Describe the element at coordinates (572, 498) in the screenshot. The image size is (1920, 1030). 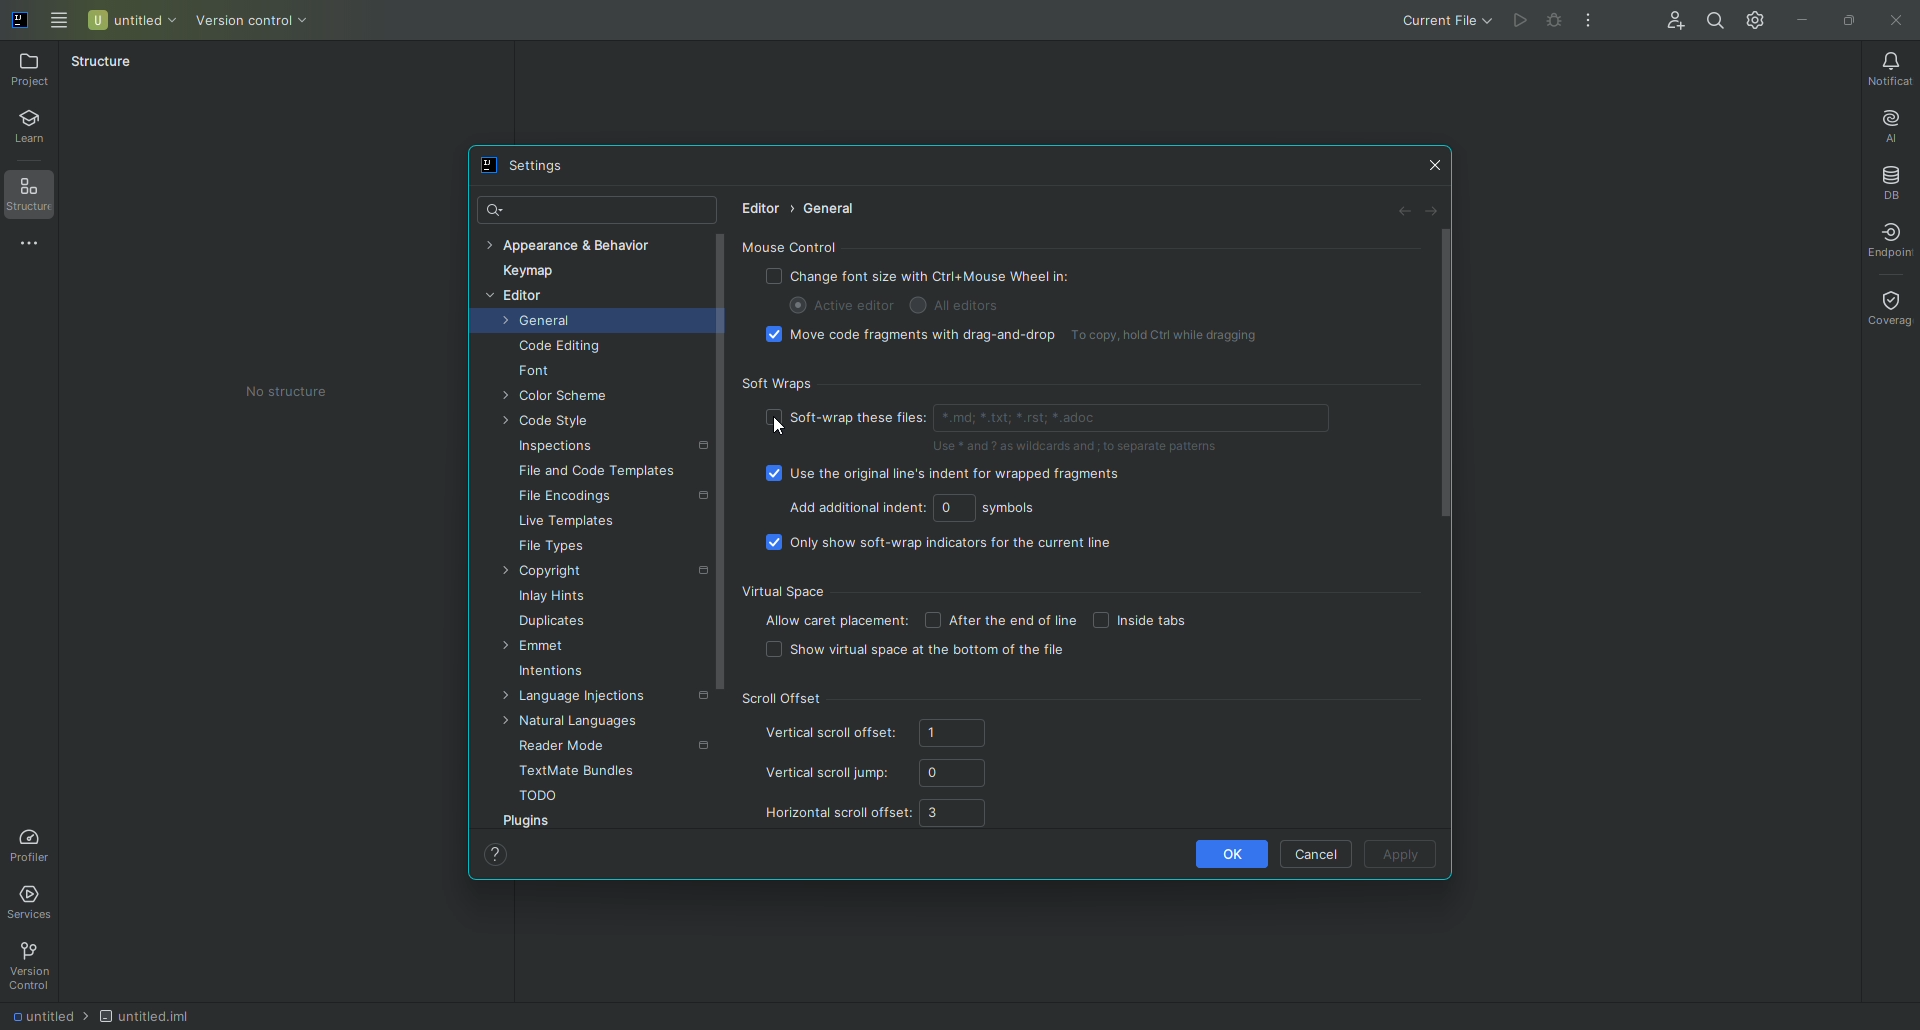
I see `File Encodings` at that location.